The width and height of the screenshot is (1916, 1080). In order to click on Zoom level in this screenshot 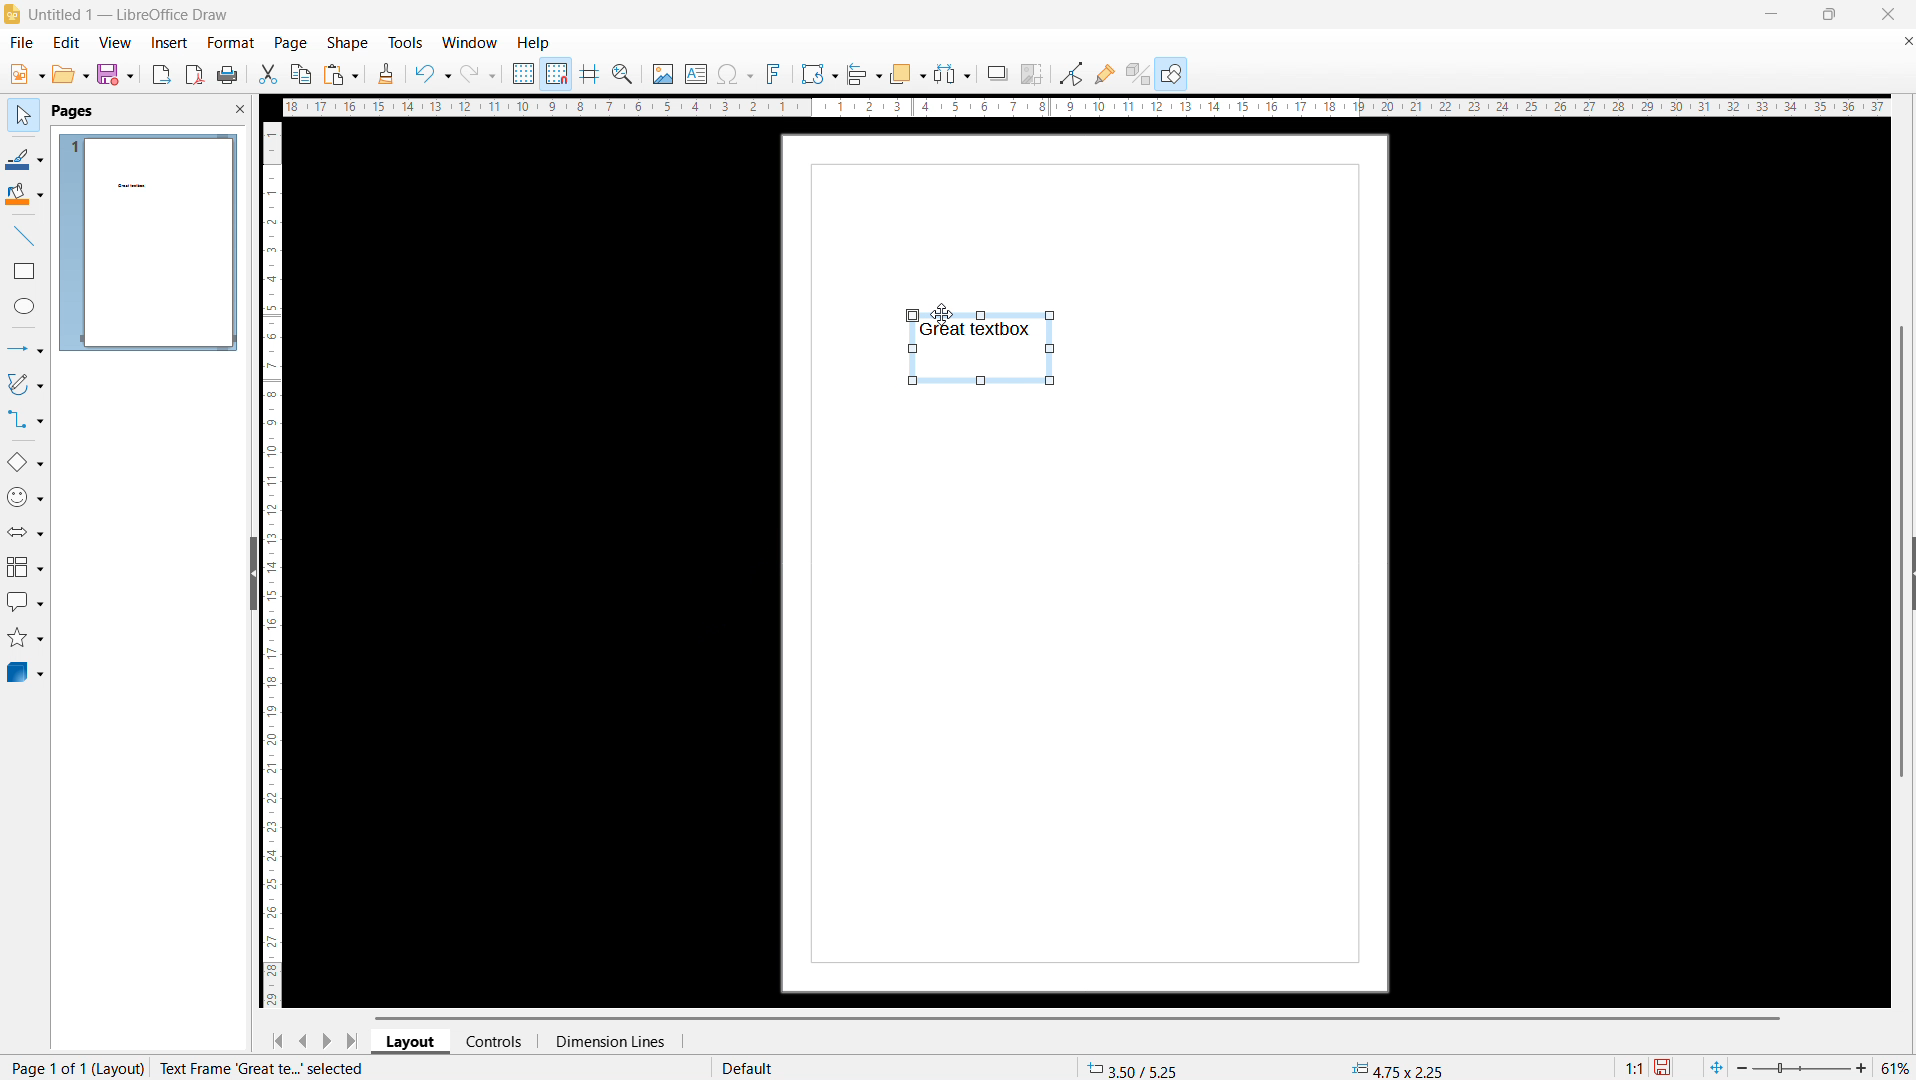, I will do `click(1897, 1069)`.